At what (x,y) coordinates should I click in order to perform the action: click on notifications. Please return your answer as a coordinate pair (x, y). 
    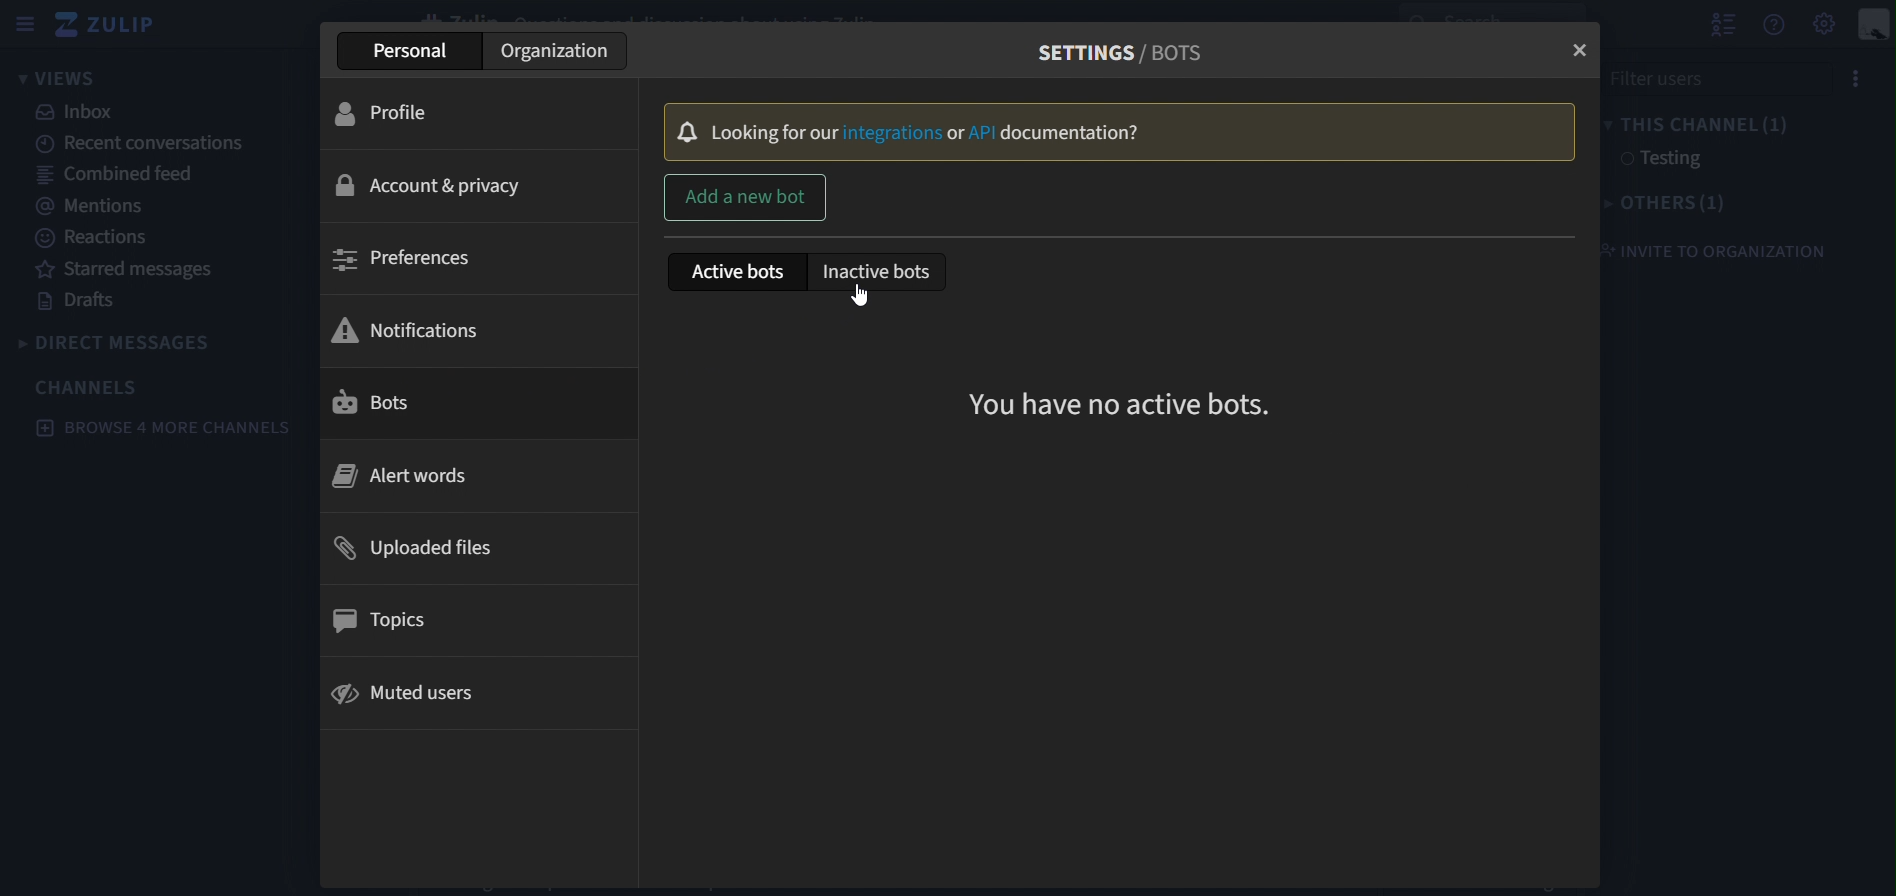
    Looking at the image, I should click on (406, 328).